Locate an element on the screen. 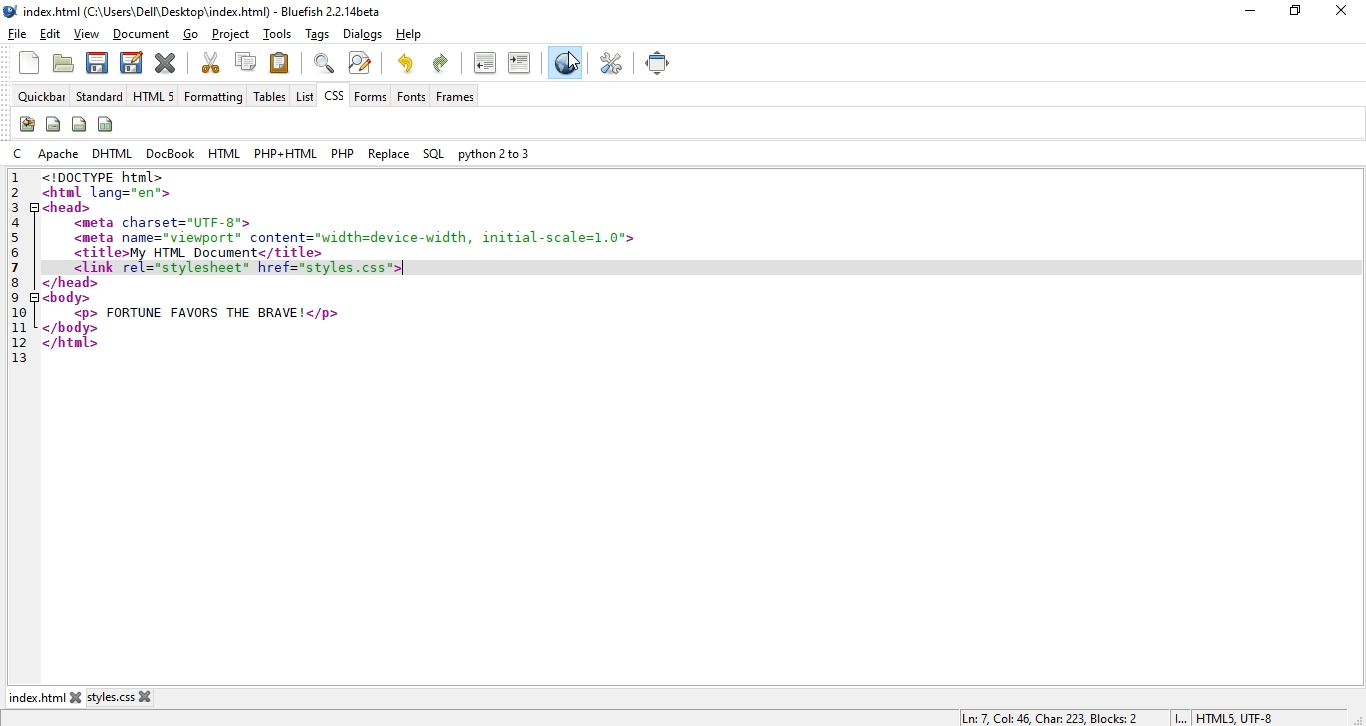 The image size is (1366, 726). <title>My HTML Document</title> is located at coordinates (198, 253).